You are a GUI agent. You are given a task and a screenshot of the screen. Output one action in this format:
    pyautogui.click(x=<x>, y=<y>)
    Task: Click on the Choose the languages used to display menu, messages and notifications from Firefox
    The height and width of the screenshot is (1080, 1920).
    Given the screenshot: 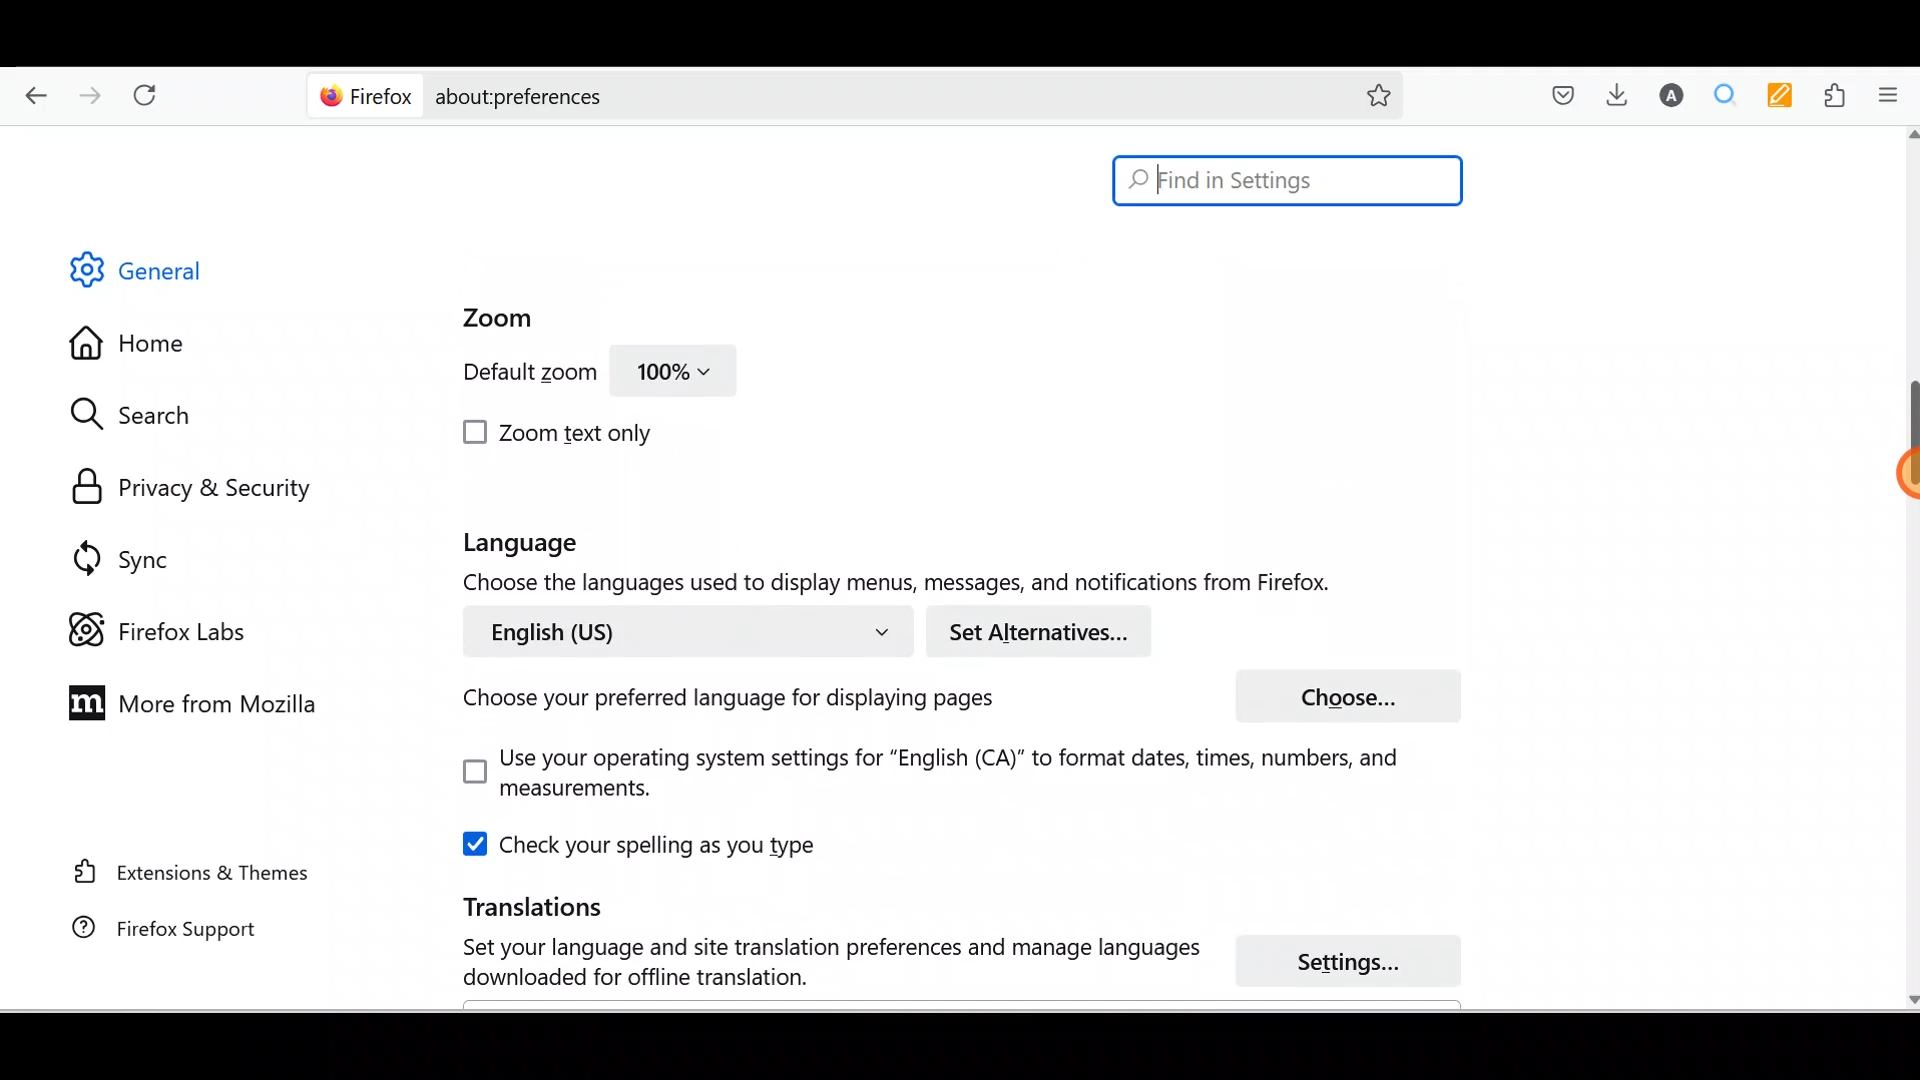 What is the action you would take?
    pyautogui.click(x=915, y=585)
    